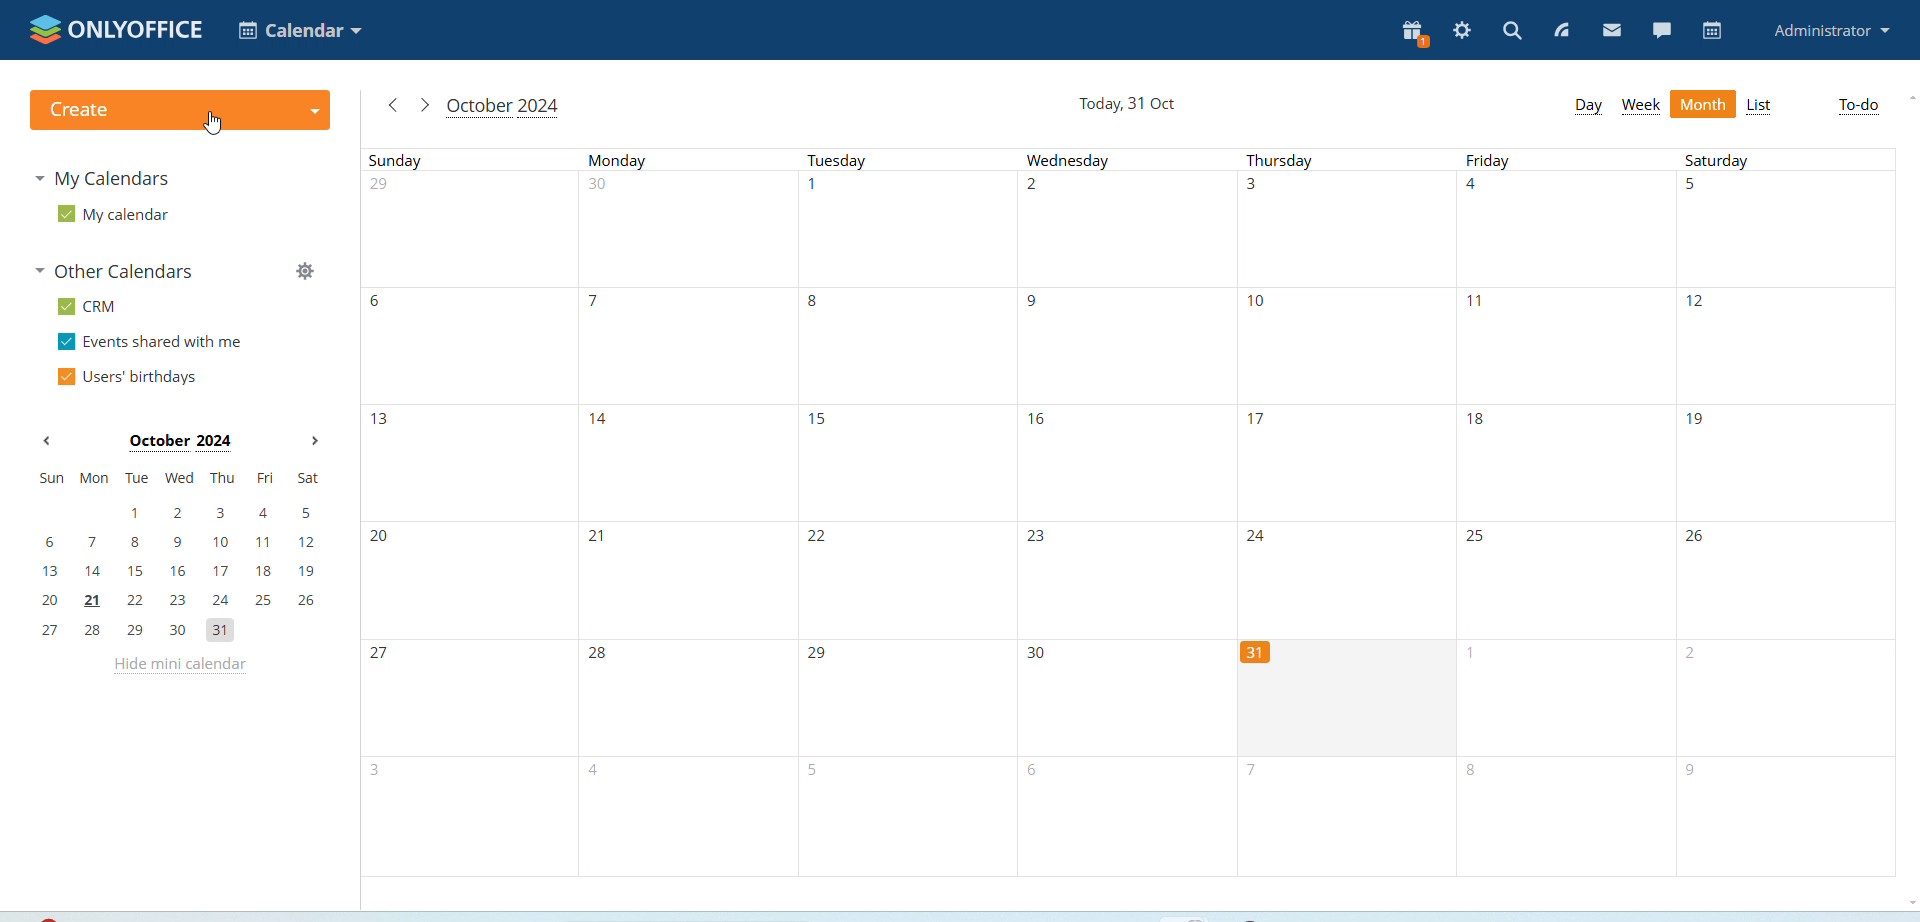 This screenshot has height=922, width=1920. What do you see at coordinates (1347, 820) in the screenshot?
I see `Thursday 7th november` at bounding box center [1347, 820].